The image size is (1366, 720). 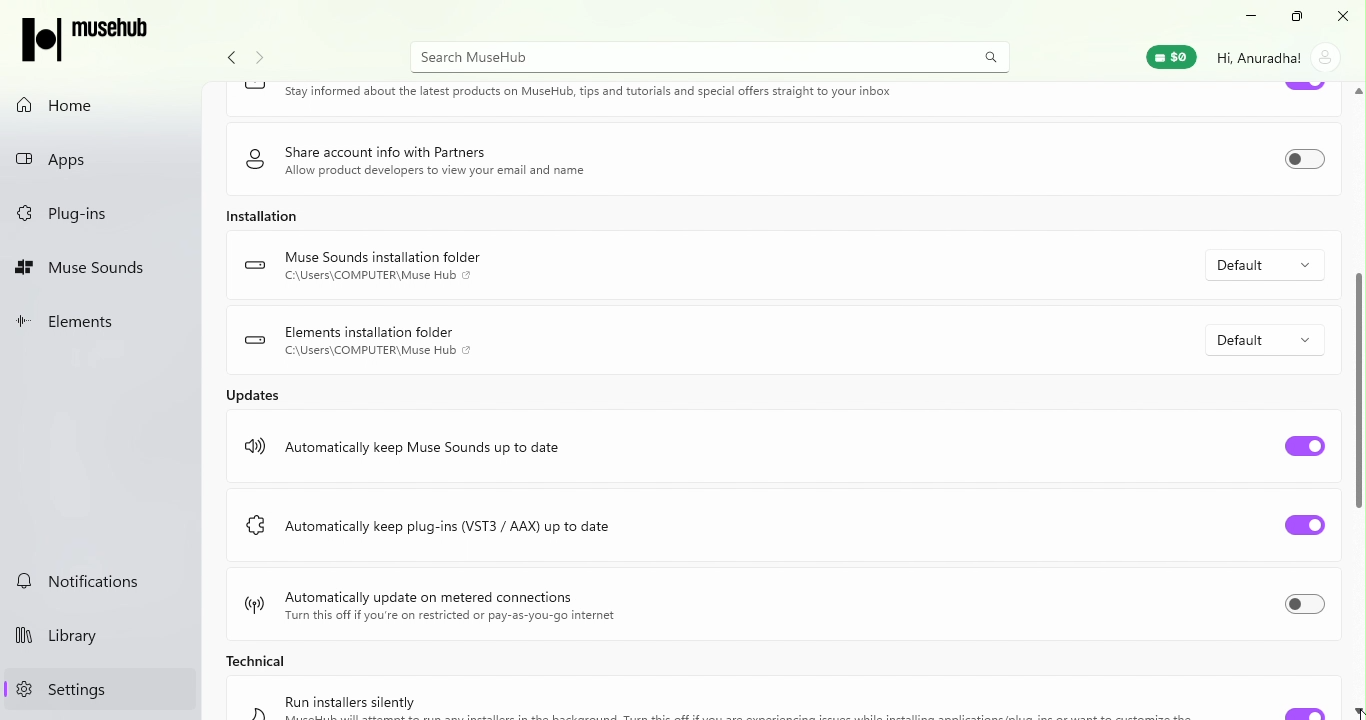 I want to click on scroll up, so click(x=1357, y=92).